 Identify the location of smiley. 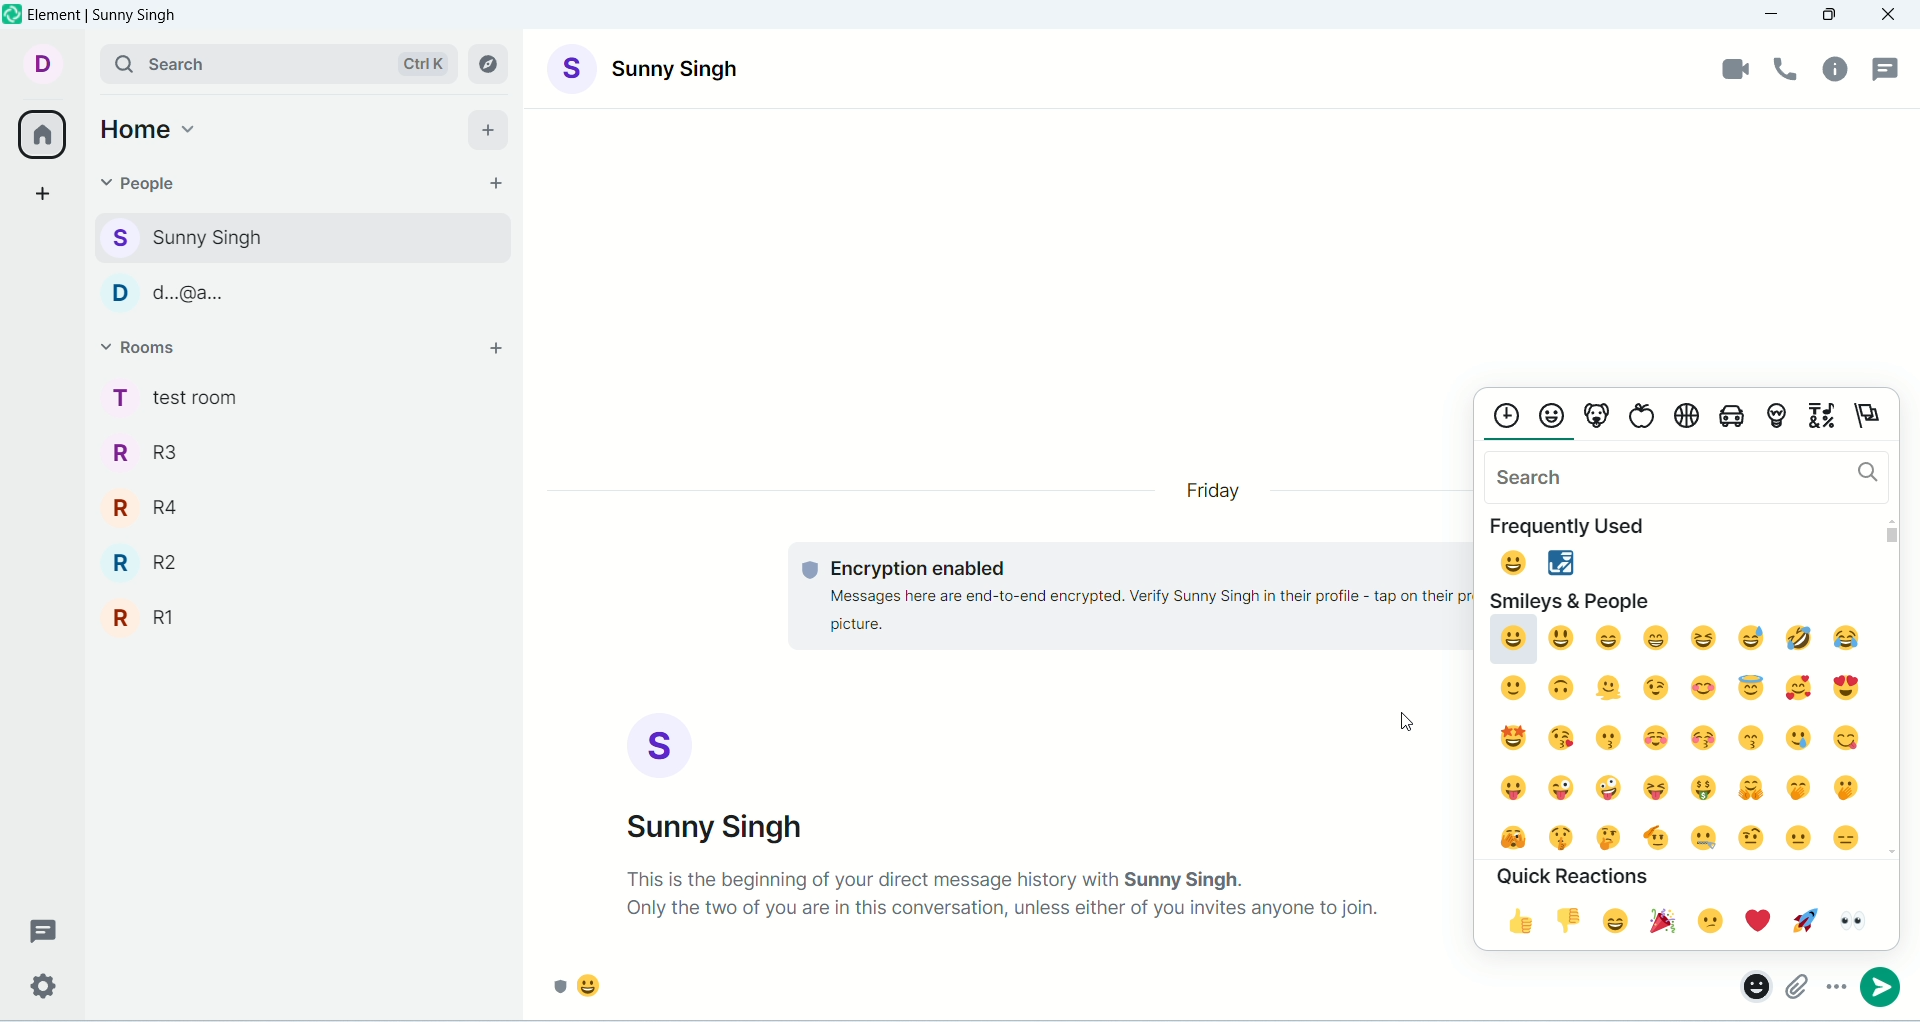
(1673, 734).